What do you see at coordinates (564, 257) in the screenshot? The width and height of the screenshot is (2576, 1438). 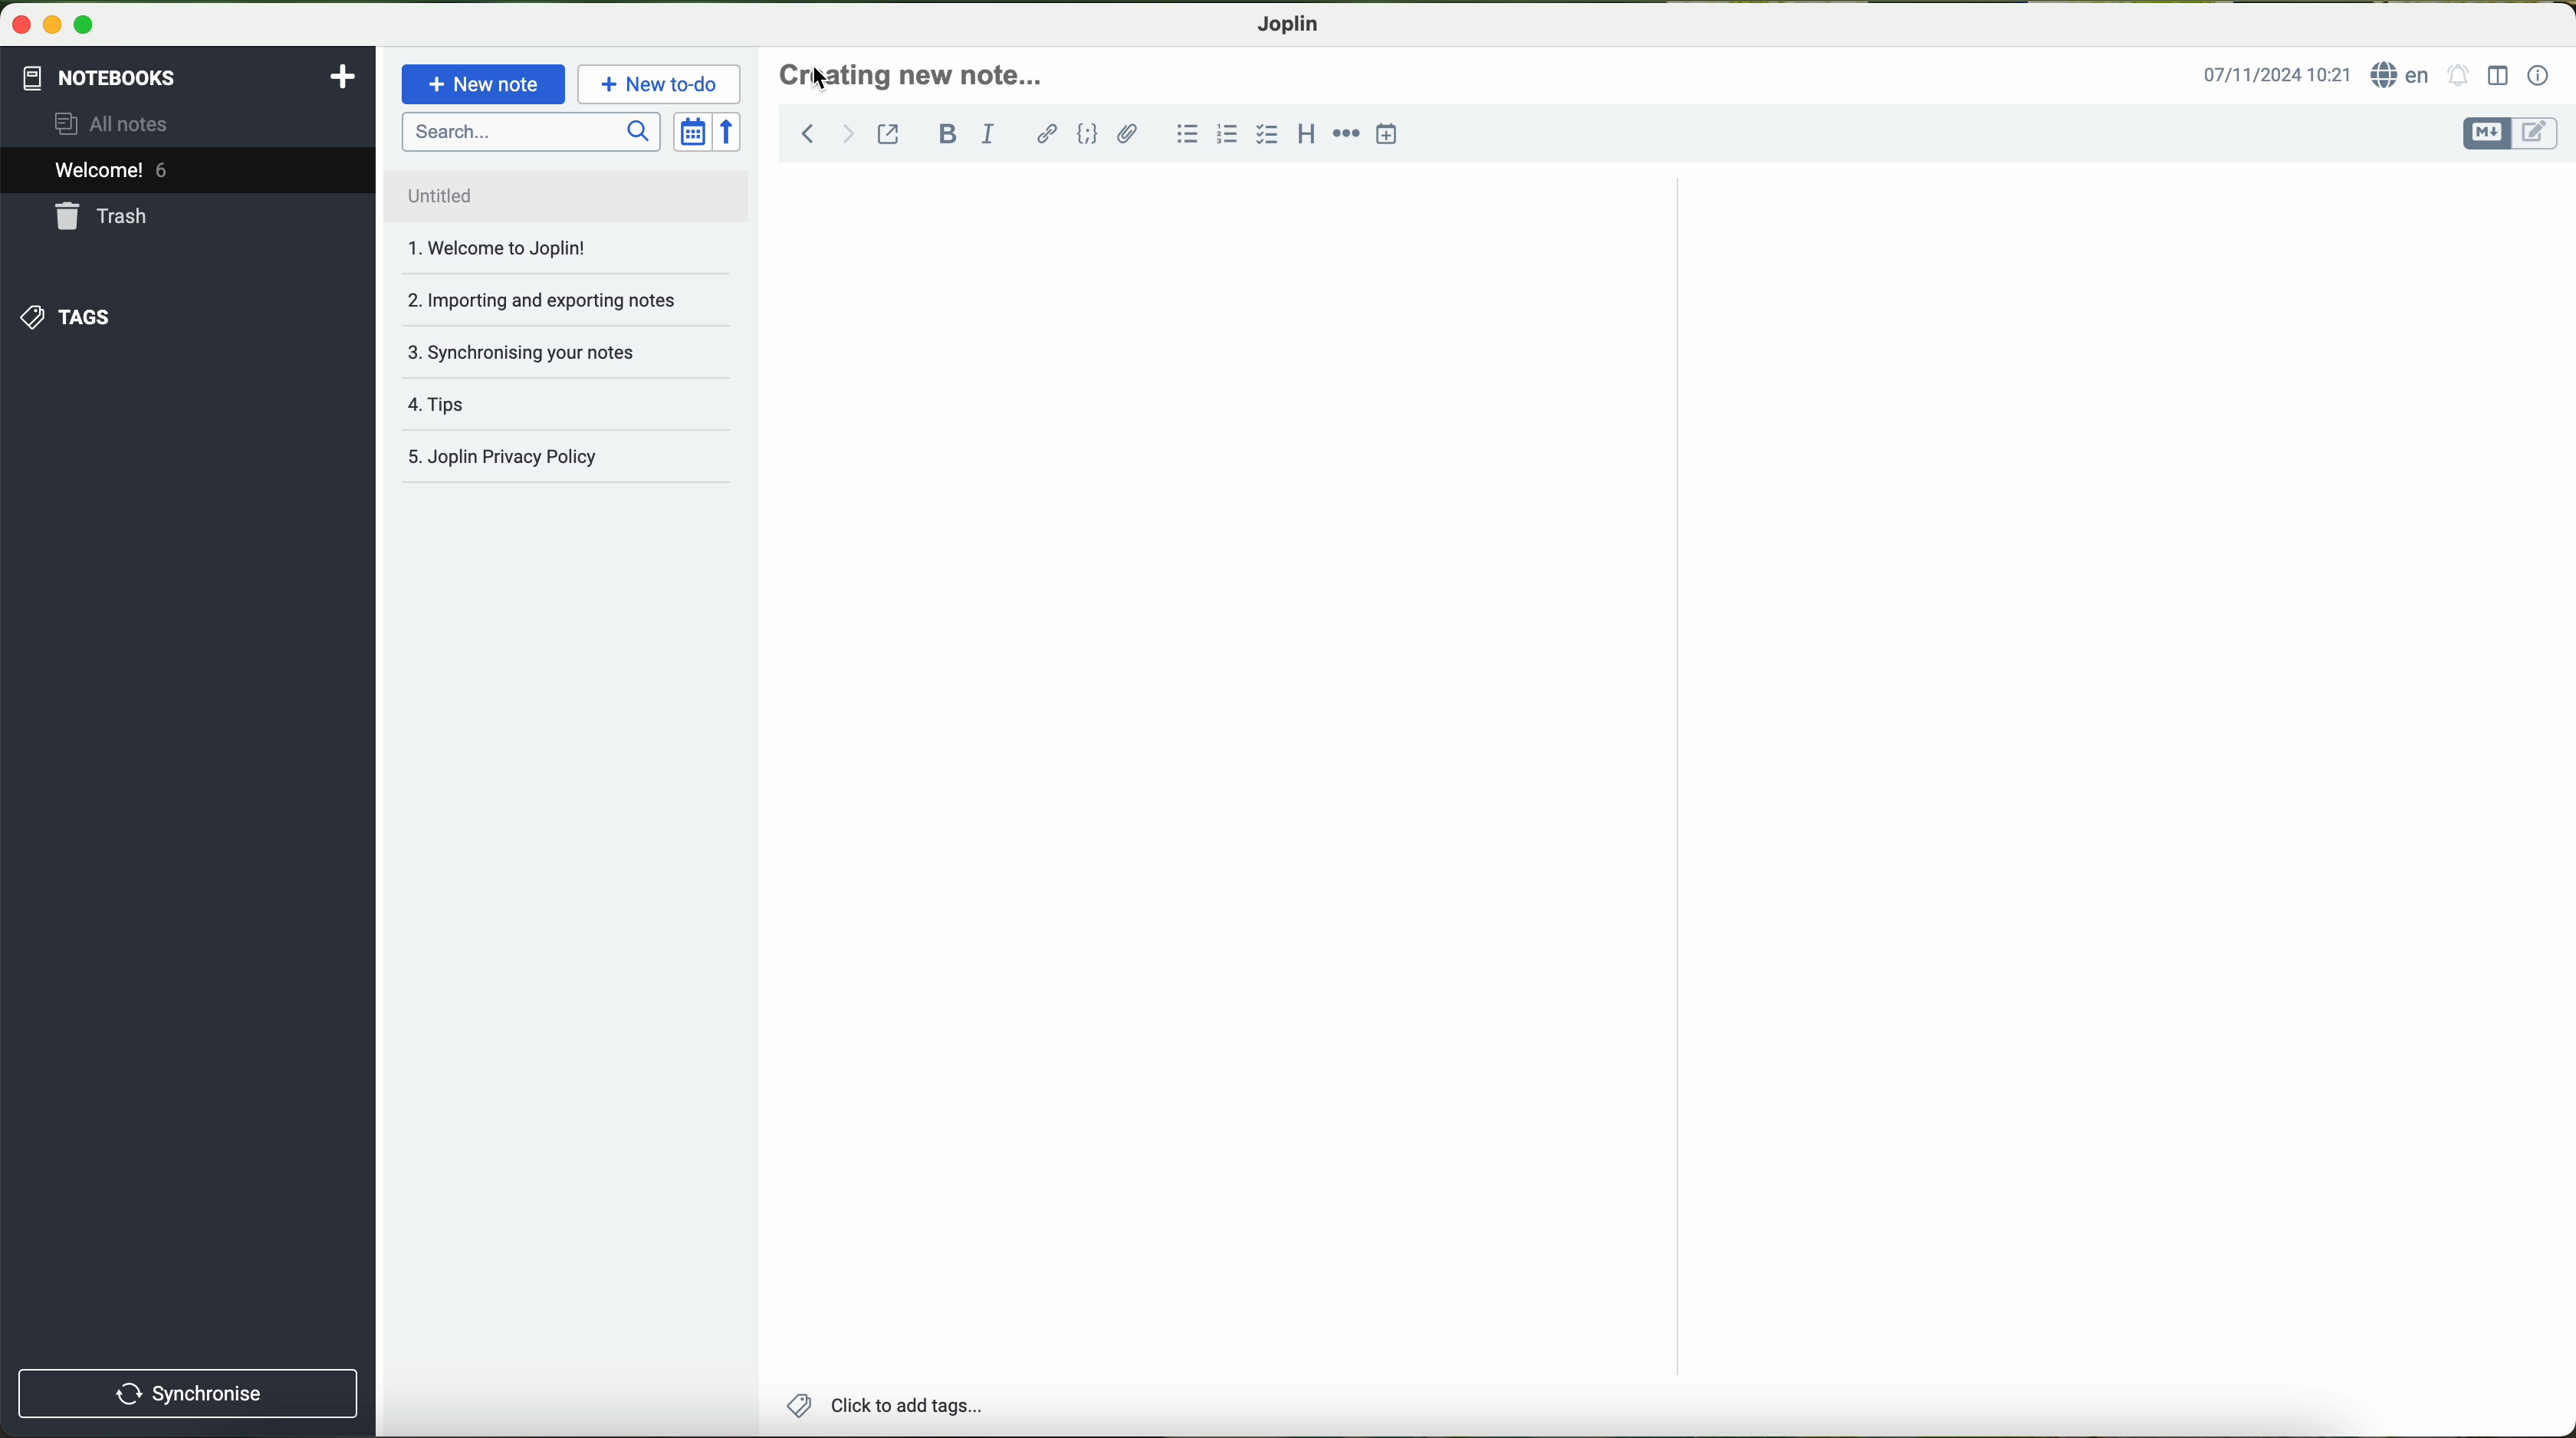 I see `welcome to Joplin` at bounding box center [564, 257].